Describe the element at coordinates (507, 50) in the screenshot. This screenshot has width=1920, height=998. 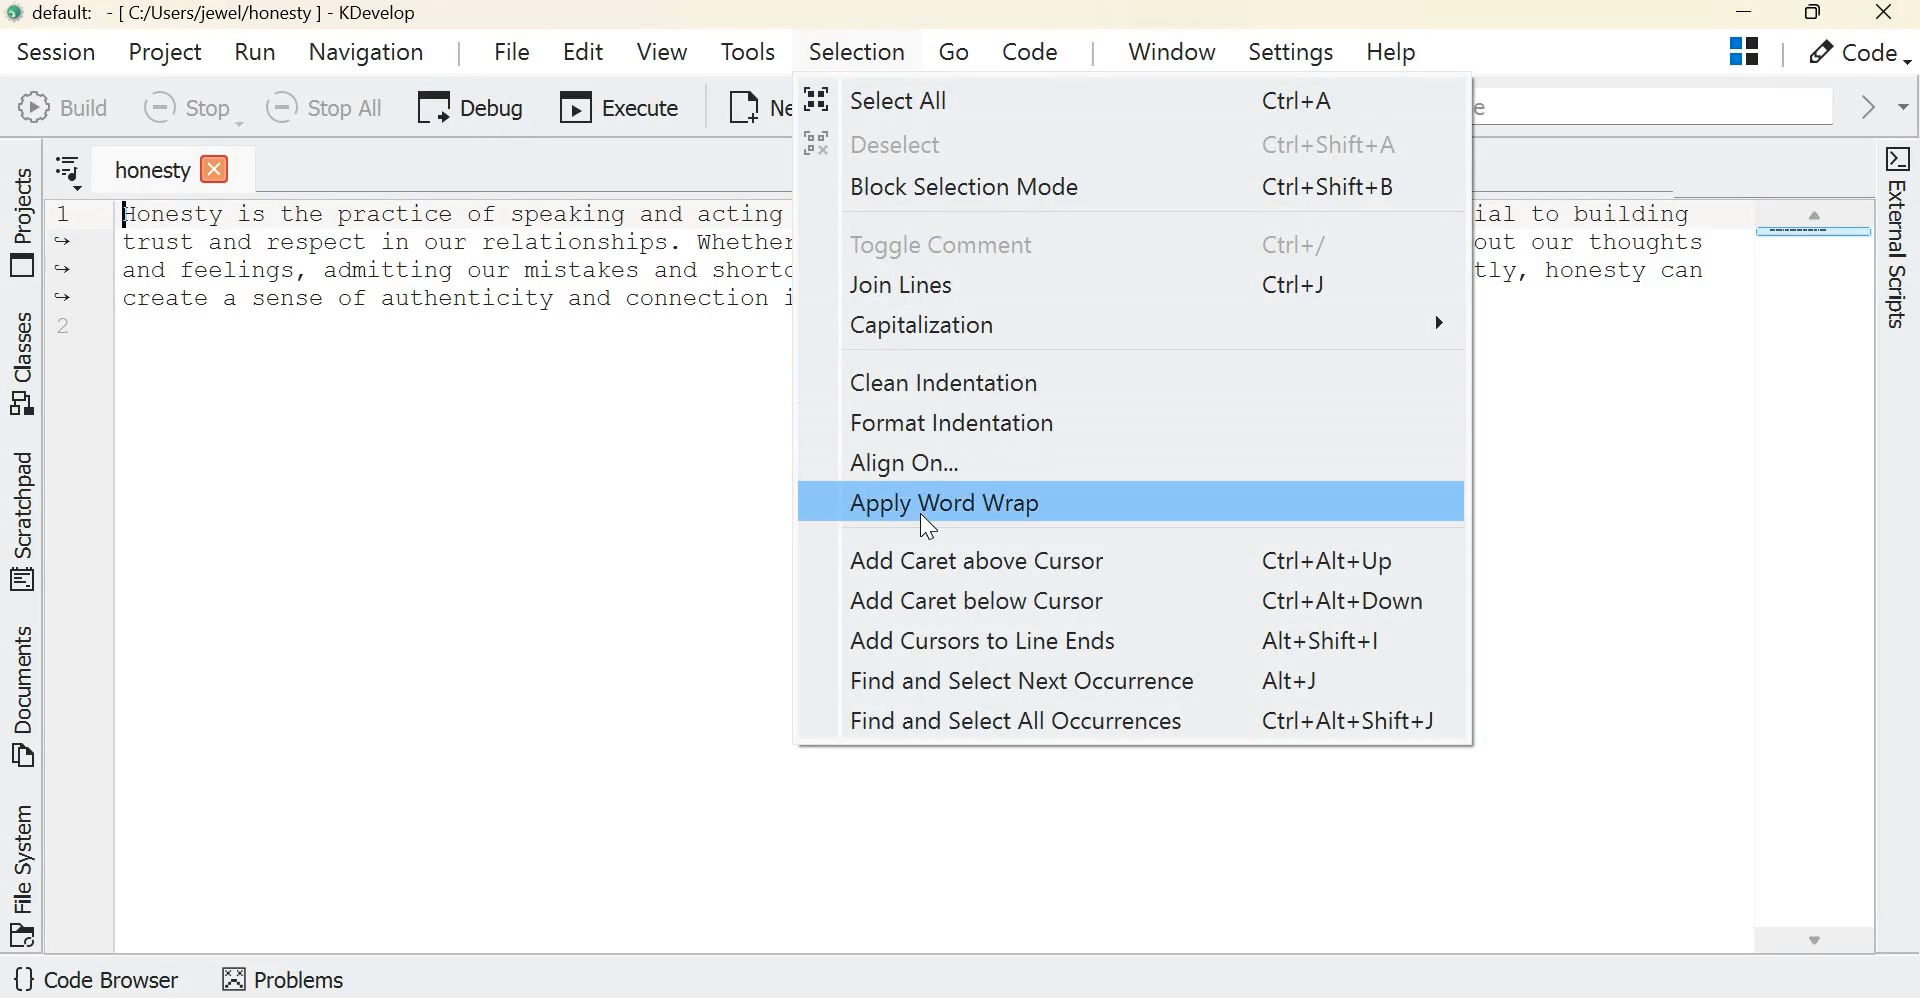
I see `File` at that location.